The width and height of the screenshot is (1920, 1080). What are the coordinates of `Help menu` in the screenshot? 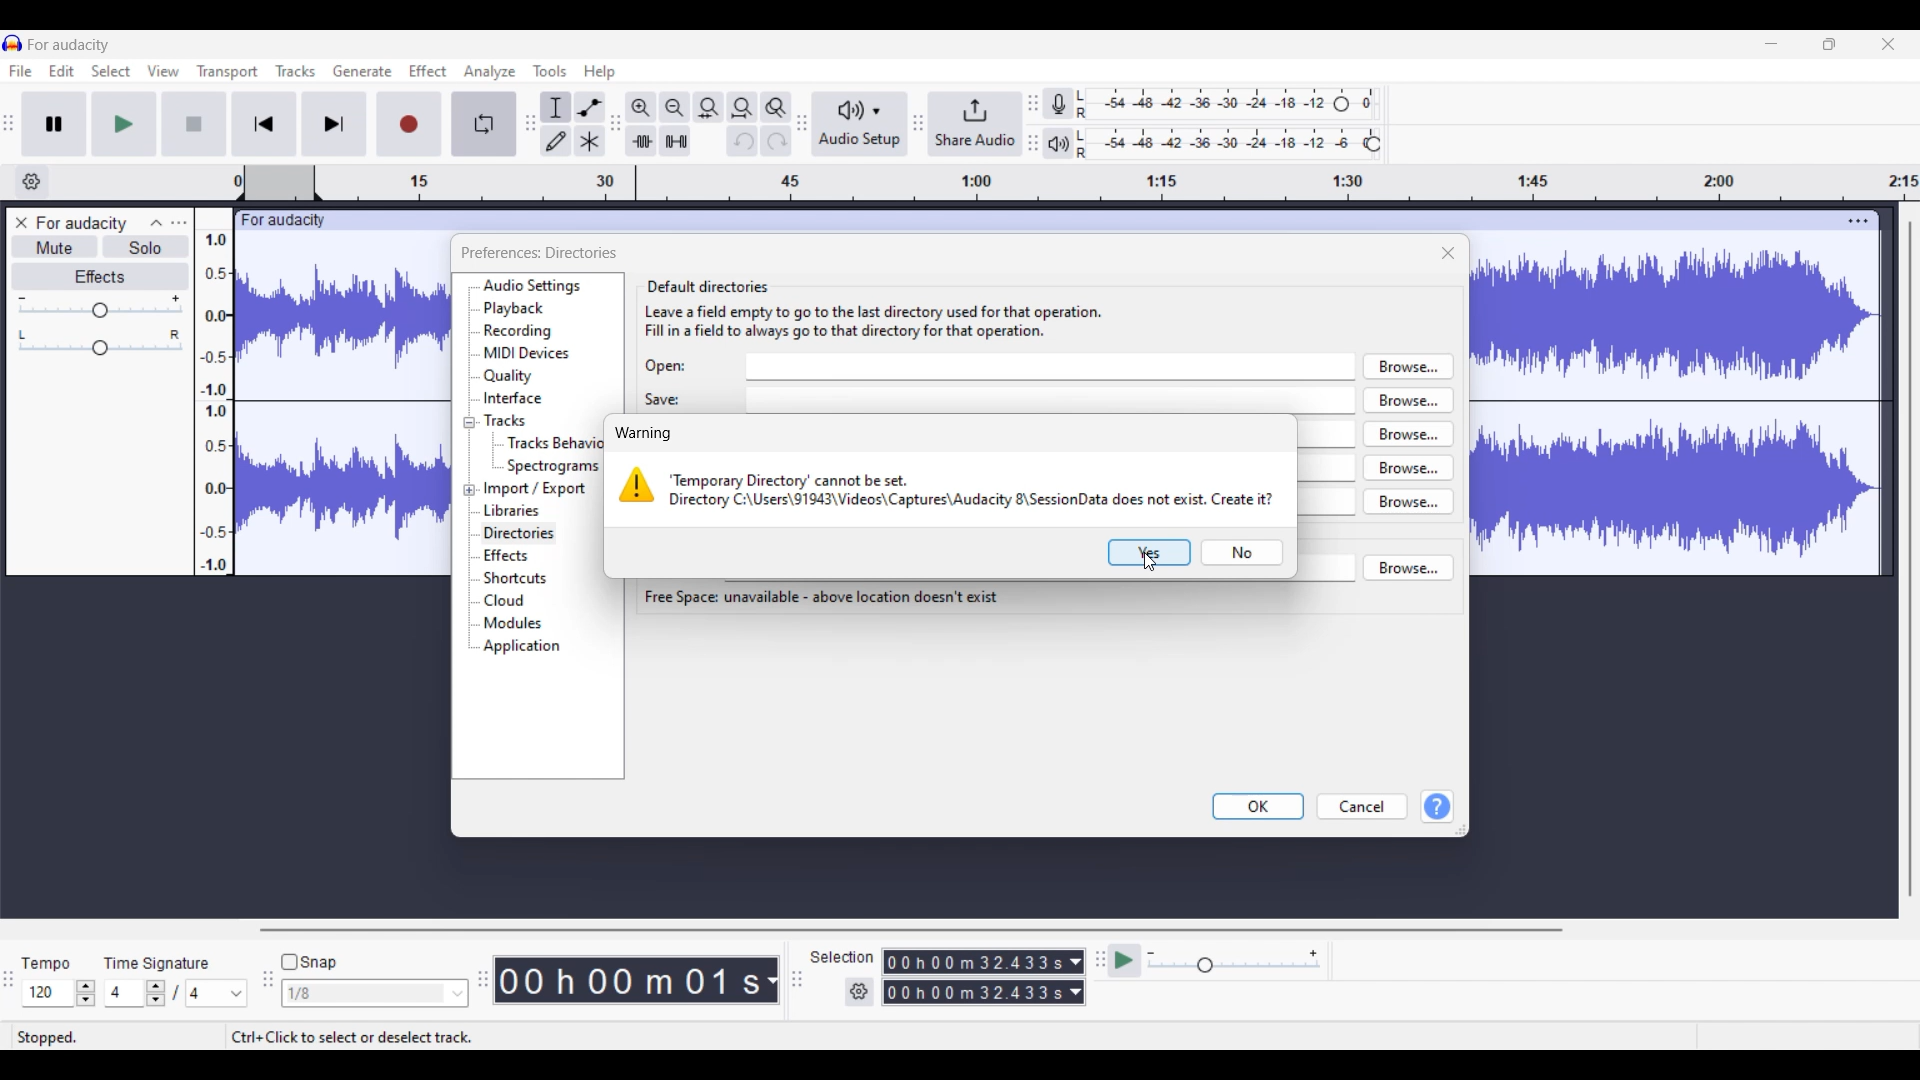 It's located at (600, 72).